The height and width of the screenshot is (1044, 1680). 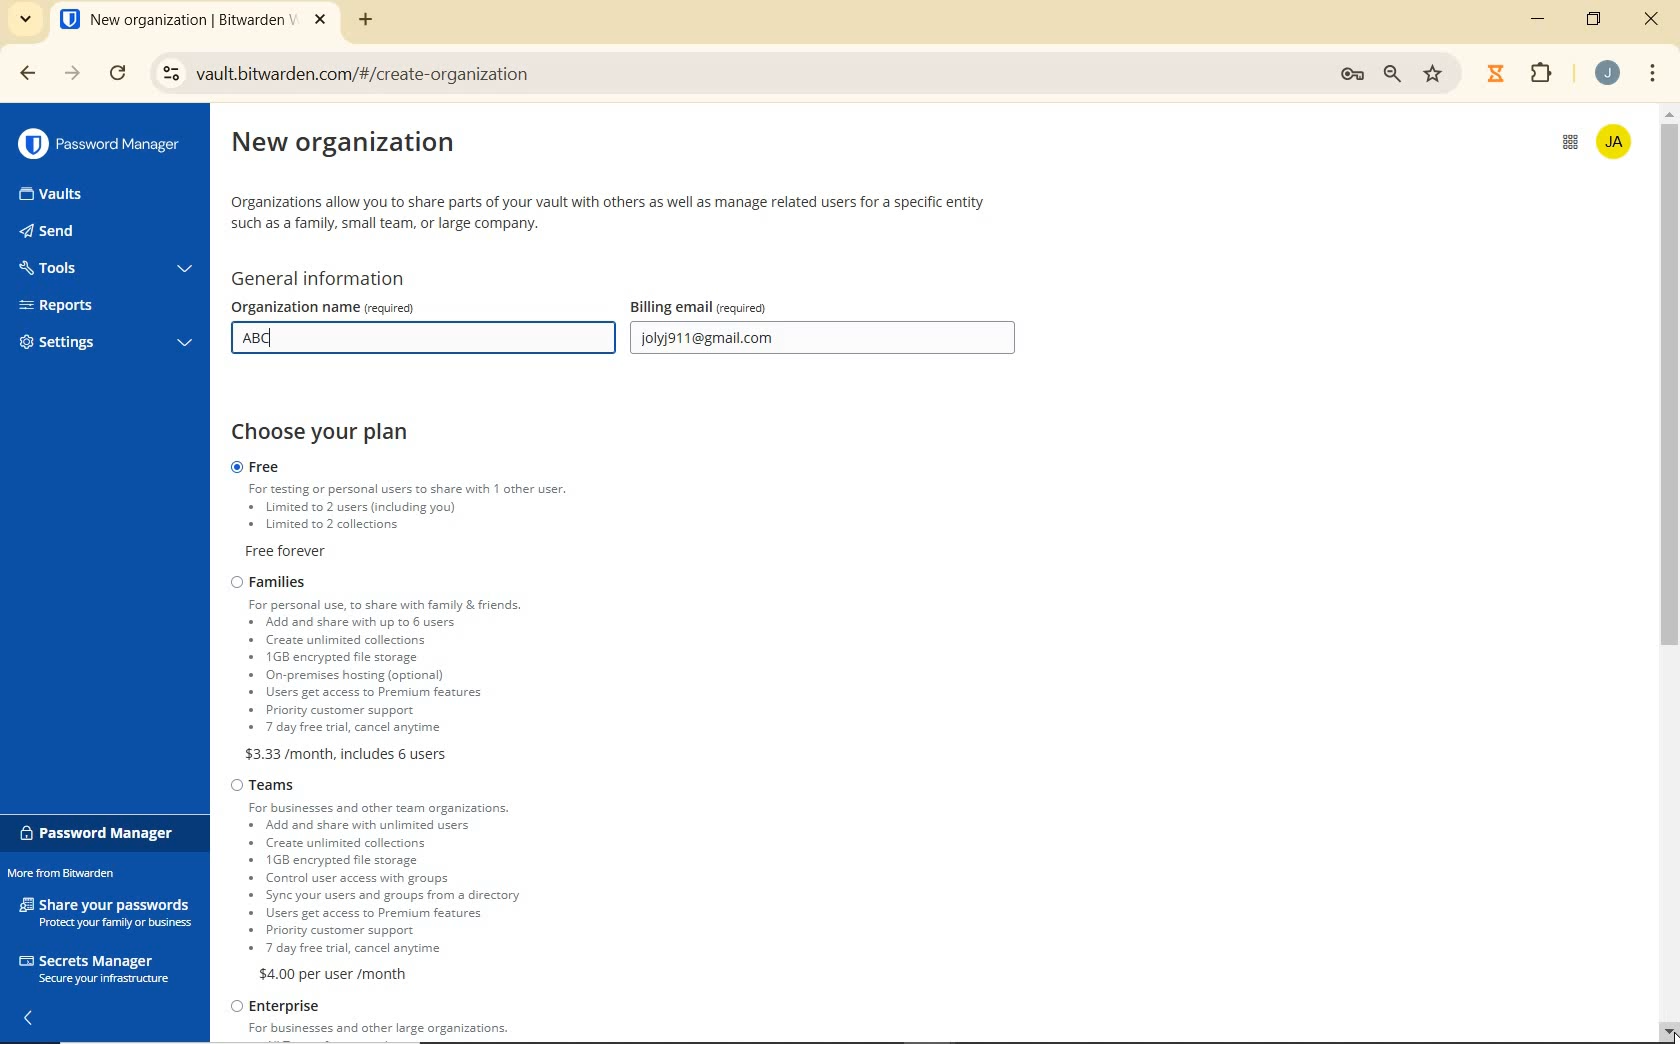 What do you see at coordinates (742, 306) in the screenshot?
I see `billing email` at bounding box center [742, 306].